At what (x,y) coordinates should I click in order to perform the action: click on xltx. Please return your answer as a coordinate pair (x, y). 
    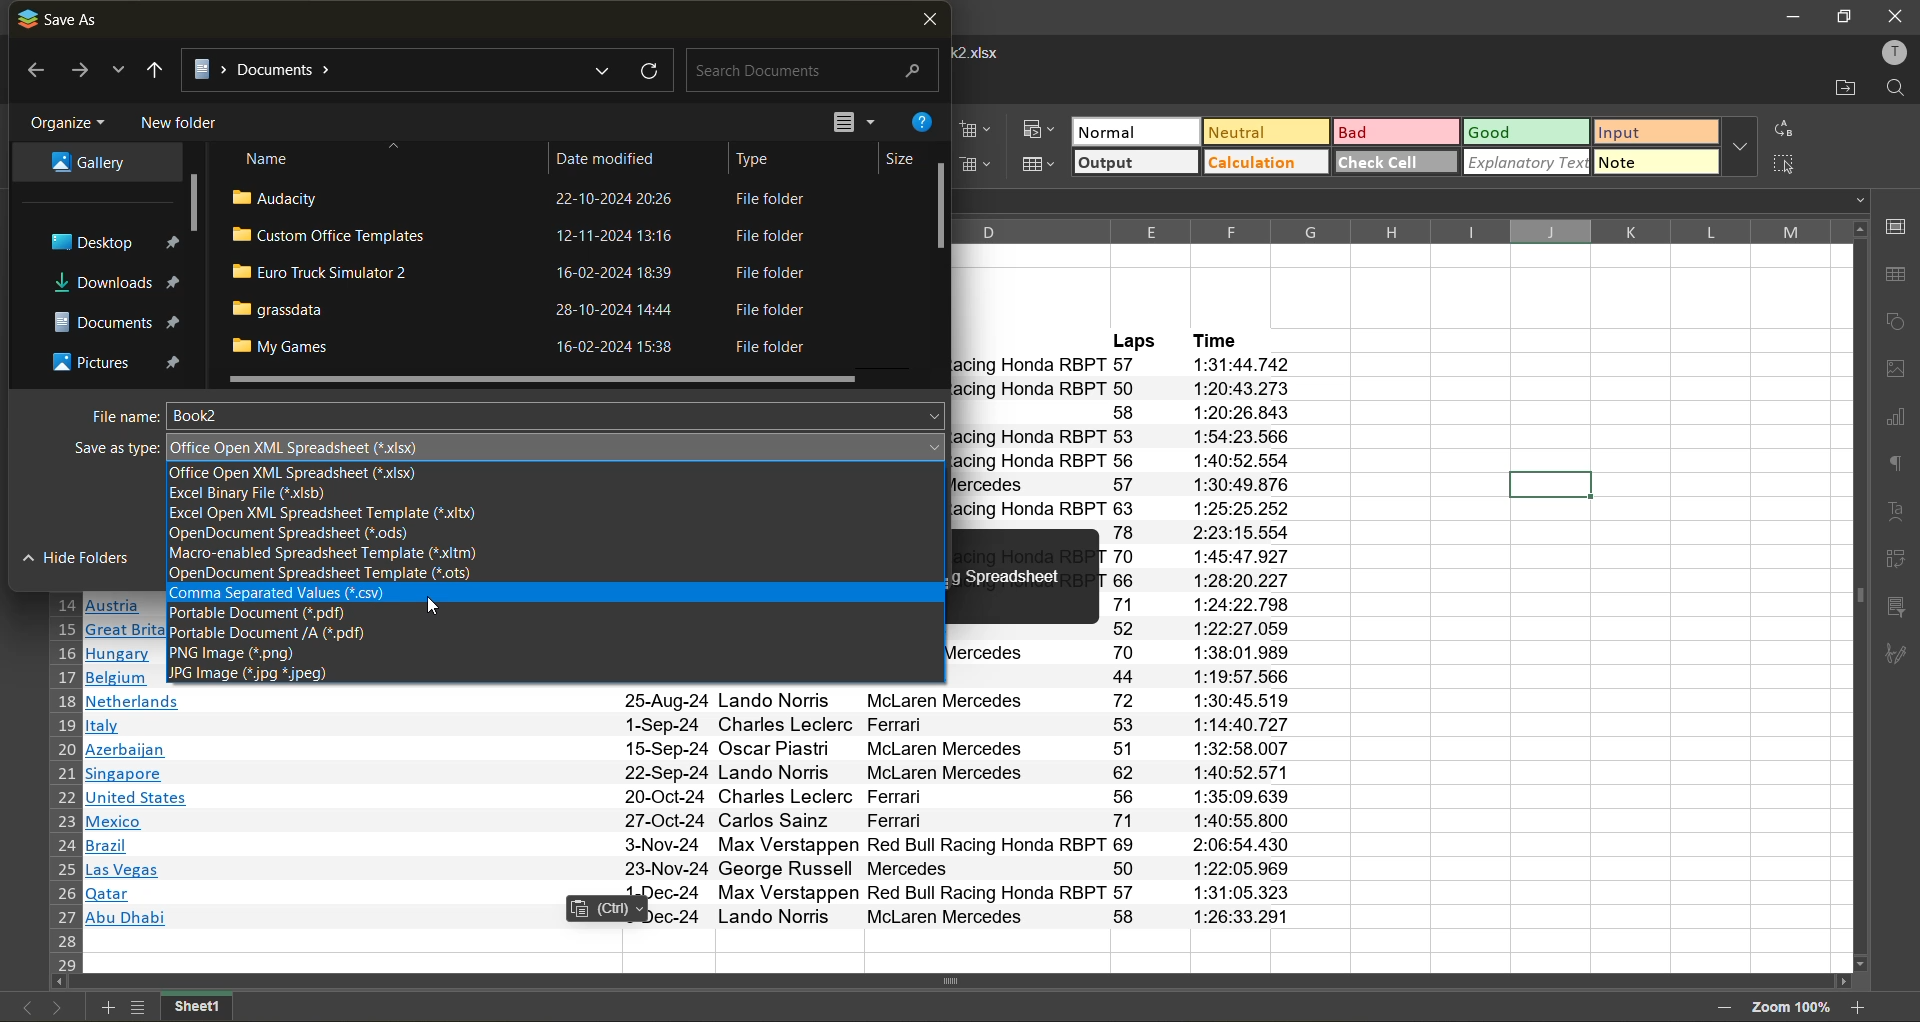
    Looking at the image, I should click on (318, 514).